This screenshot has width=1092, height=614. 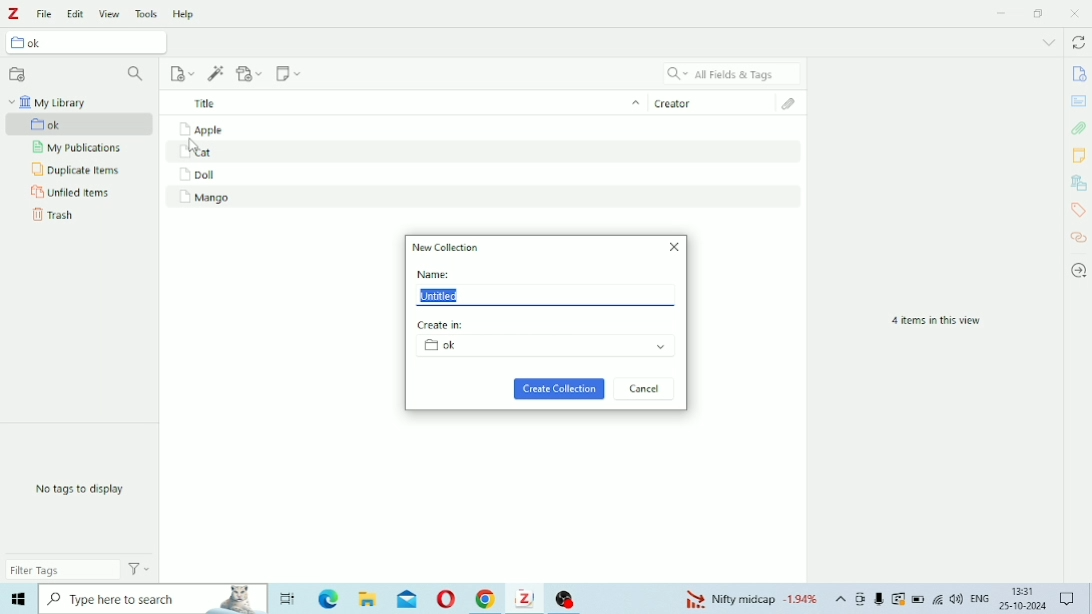 What do you see at coordinates (861, 599) in the screenshot?
I see `Meet Now` at bounding box center [861, 599].